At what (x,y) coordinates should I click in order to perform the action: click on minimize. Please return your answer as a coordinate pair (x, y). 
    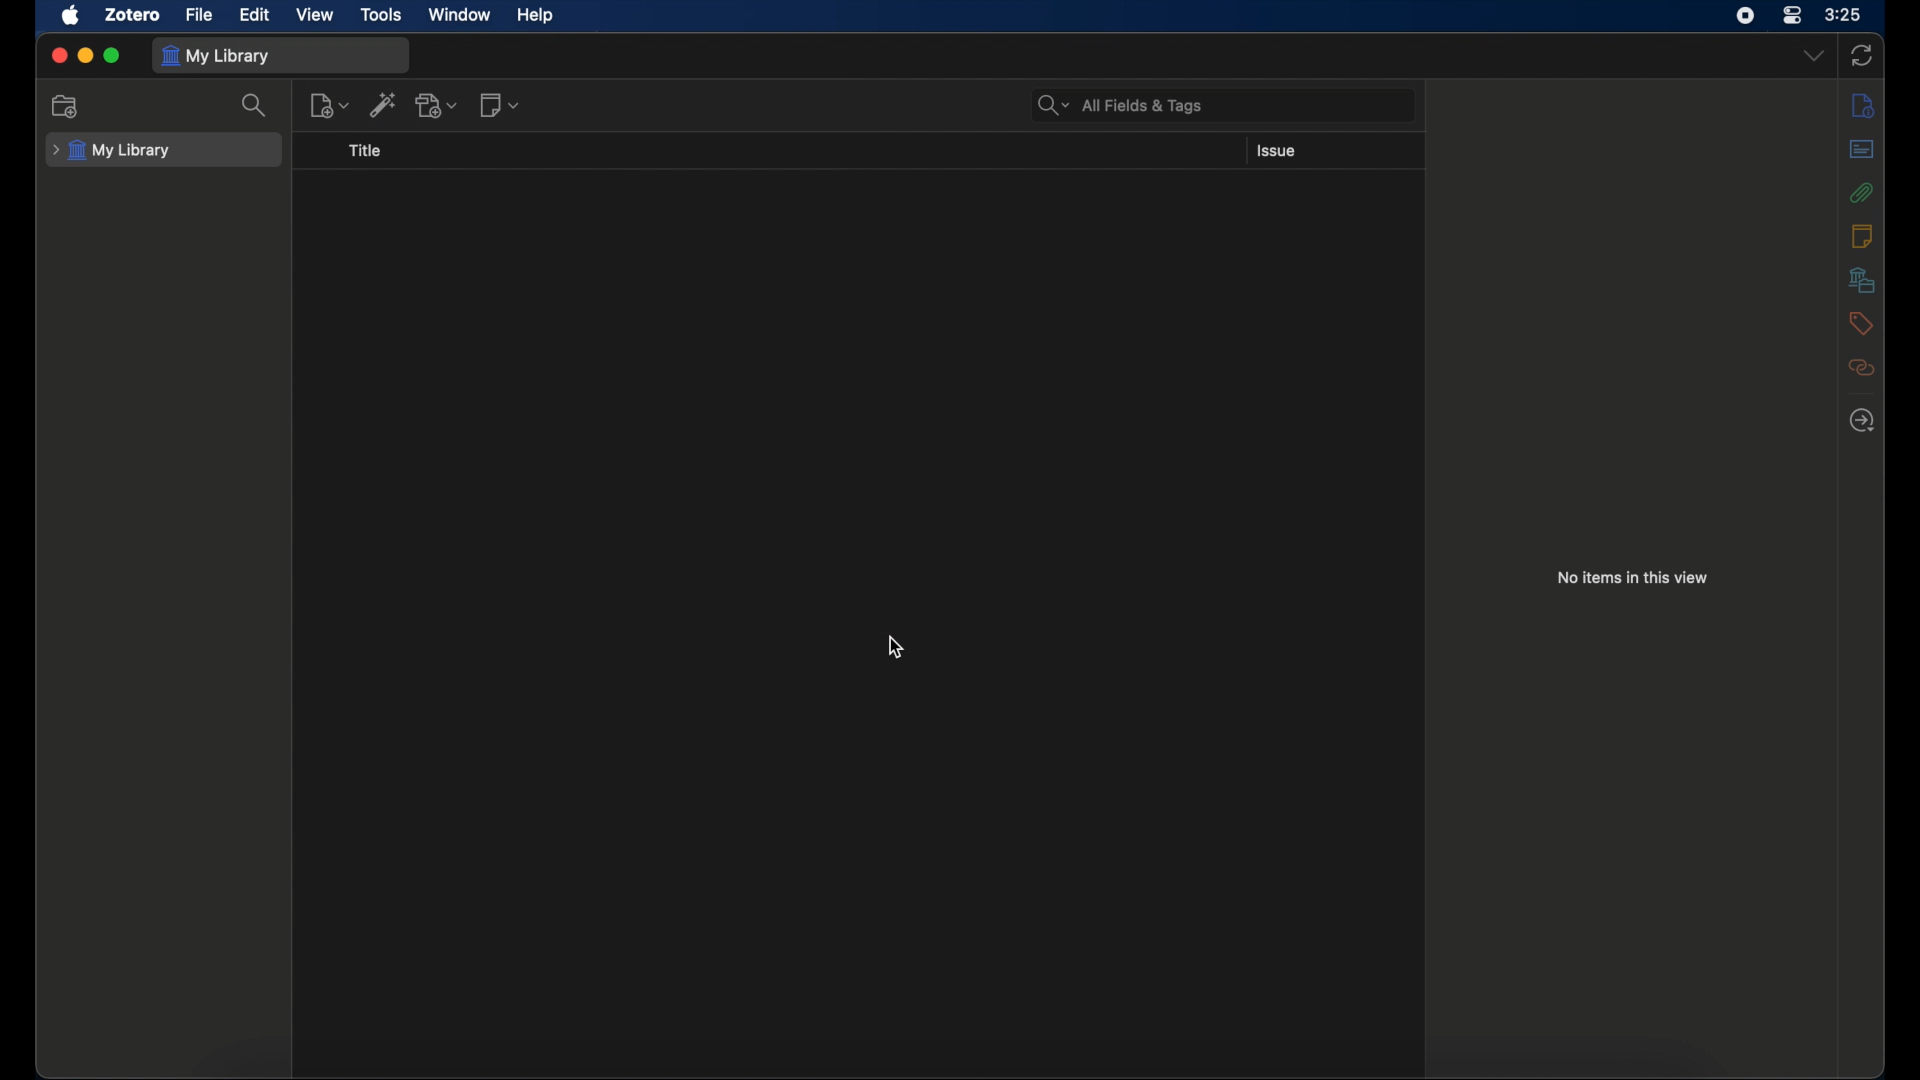
    Looking at the image, I should click on (86, 55).